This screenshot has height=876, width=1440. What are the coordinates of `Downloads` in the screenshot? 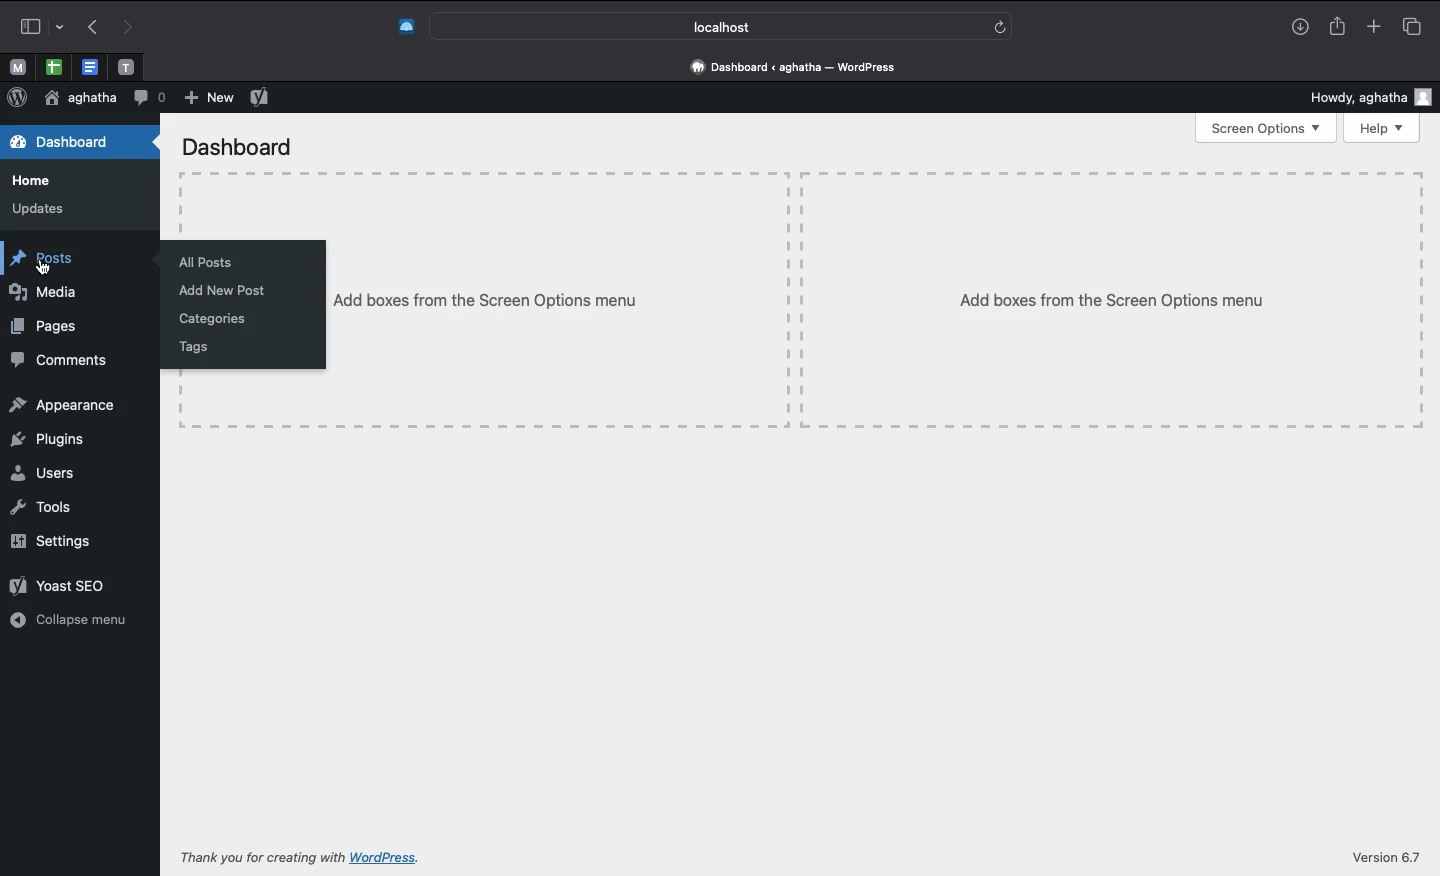 It's located at (1302, 26).